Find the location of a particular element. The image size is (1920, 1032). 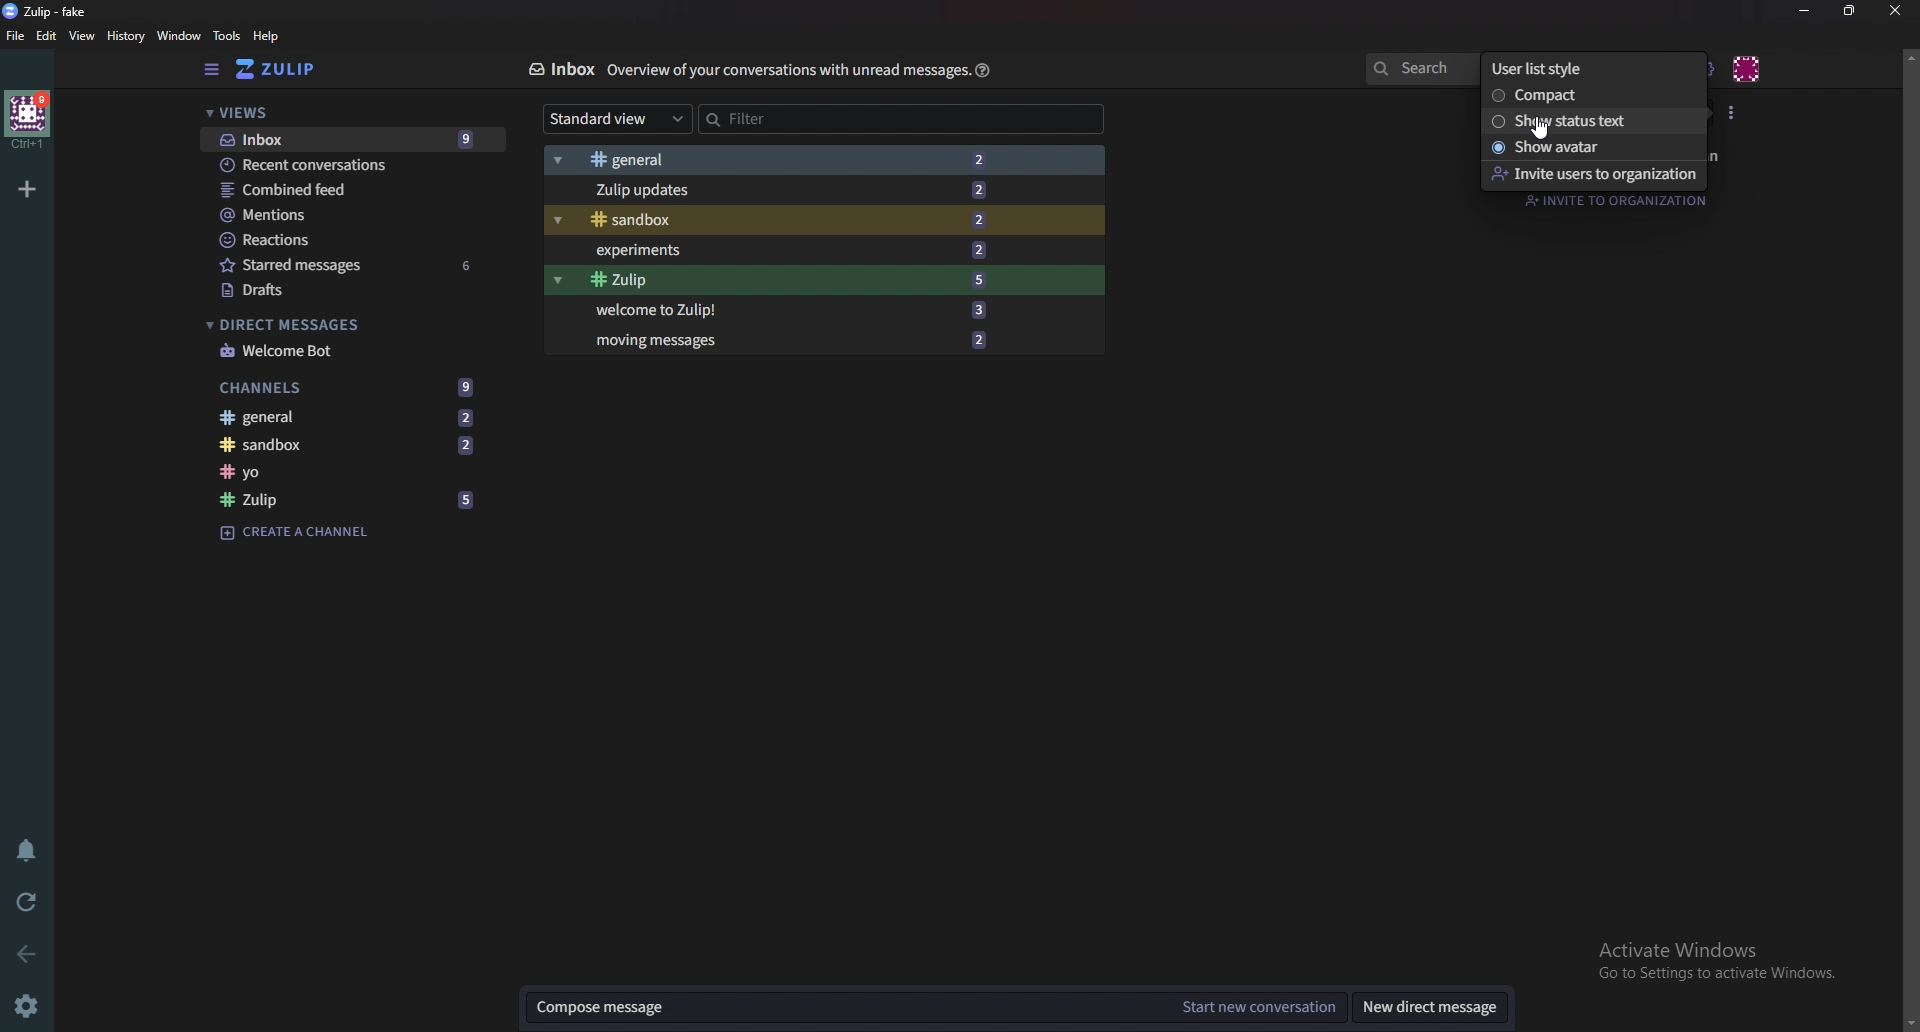

Invite users to organization is located at coordinates (1599, 175).